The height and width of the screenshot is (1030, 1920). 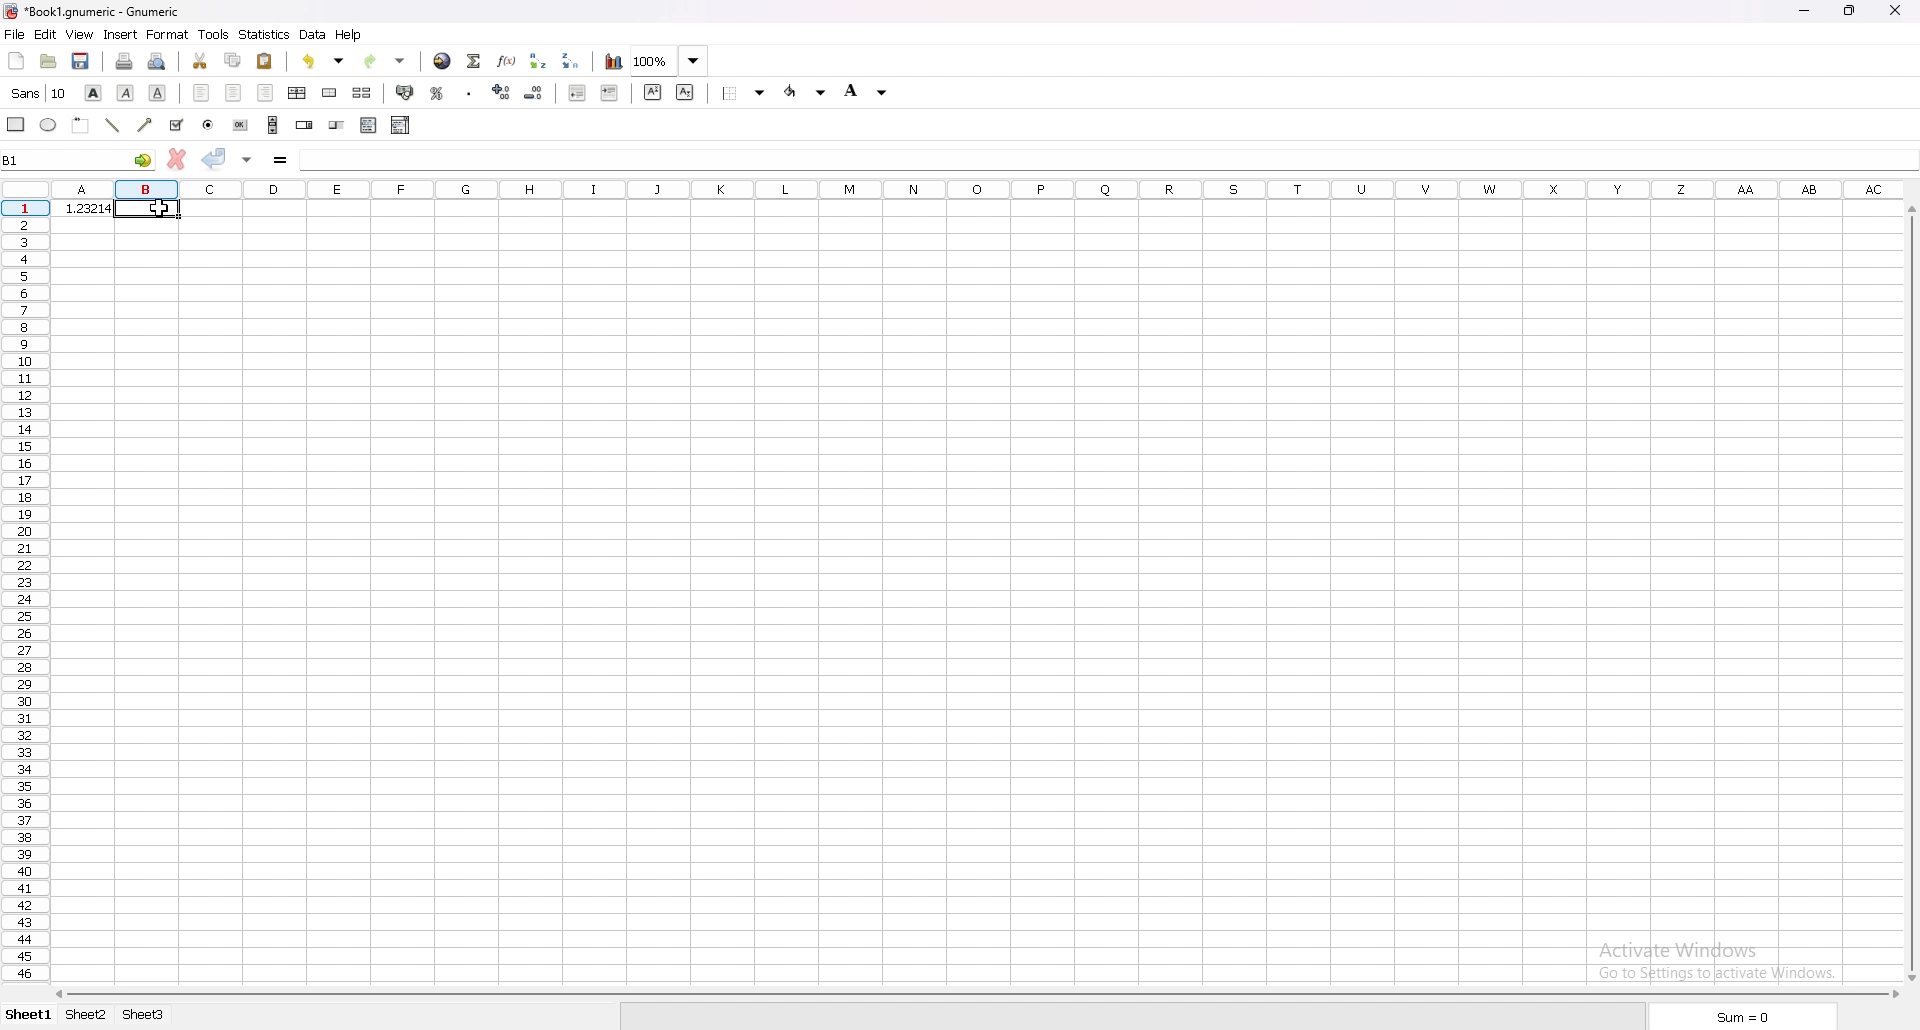 I want to click on centre horizontally, so click(x=298, y=93).